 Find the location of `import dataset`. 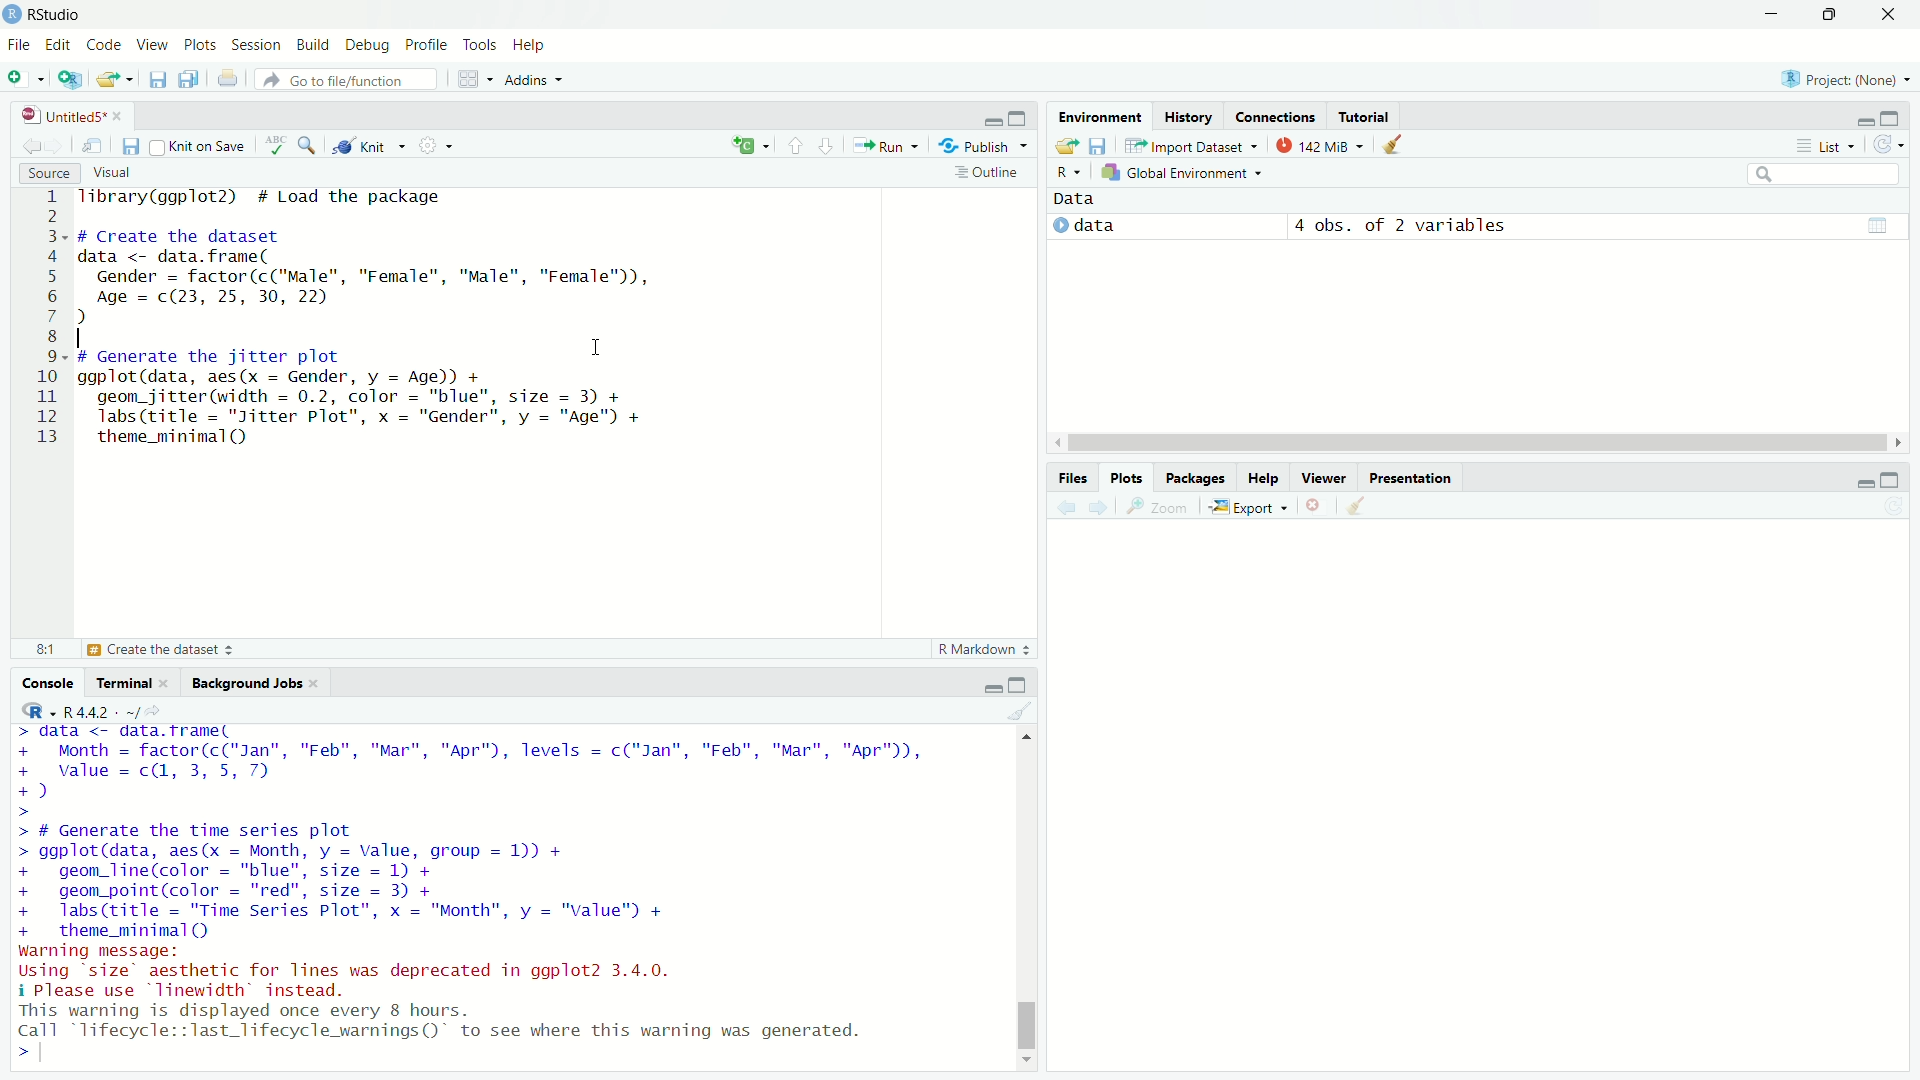

import dataset is located at coordinates (1191, 145).